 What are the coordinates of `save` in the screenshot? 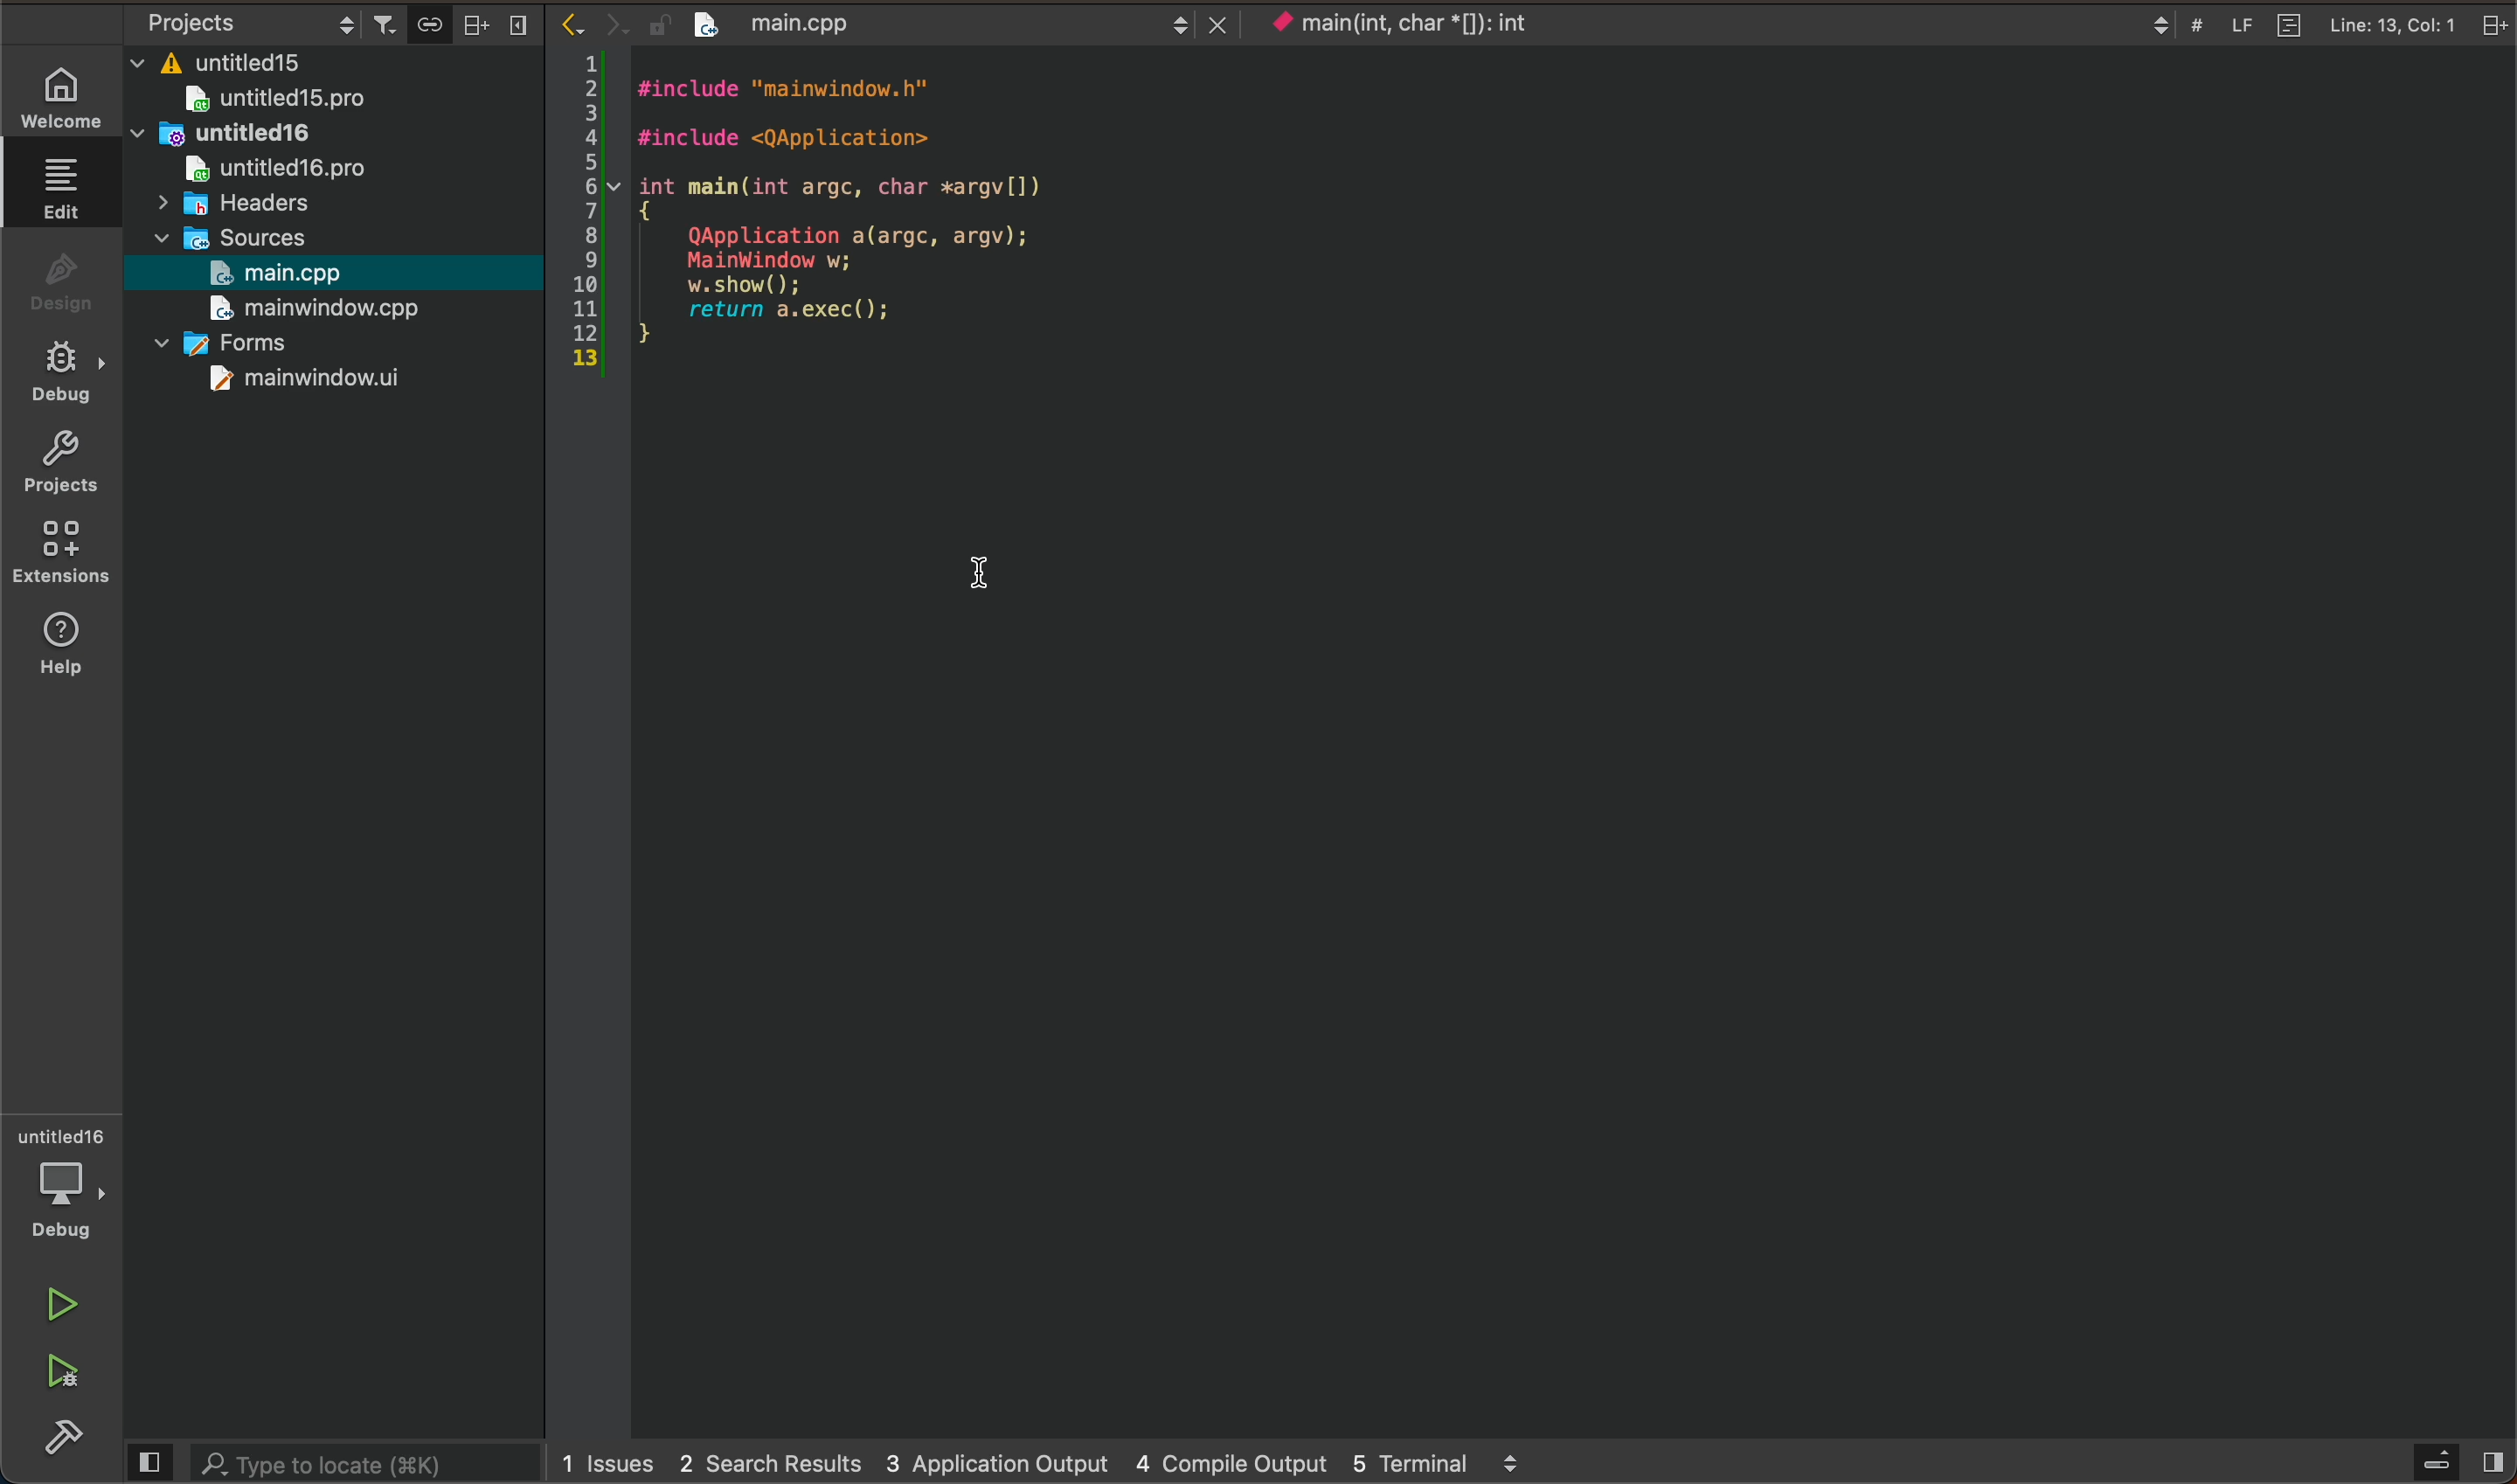 It's located at (430, 21).